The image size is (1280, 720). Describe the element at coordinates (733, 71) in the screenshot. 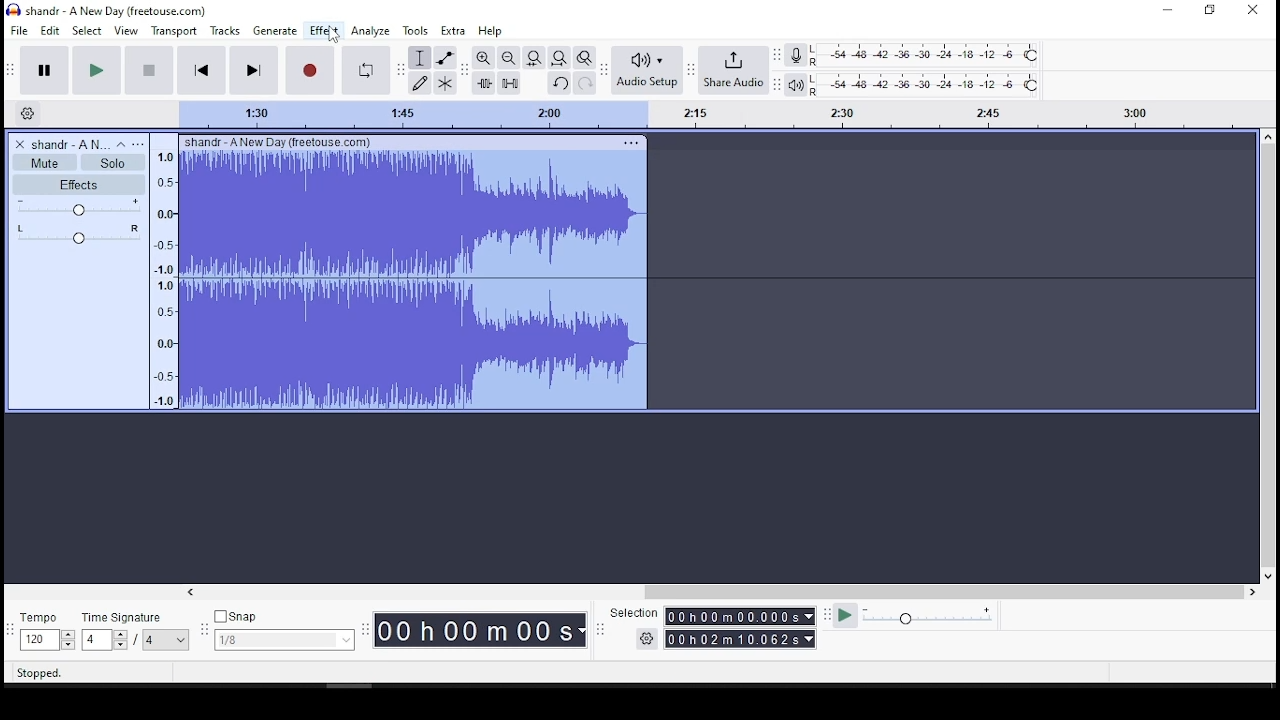

I see `share audio` at that location.